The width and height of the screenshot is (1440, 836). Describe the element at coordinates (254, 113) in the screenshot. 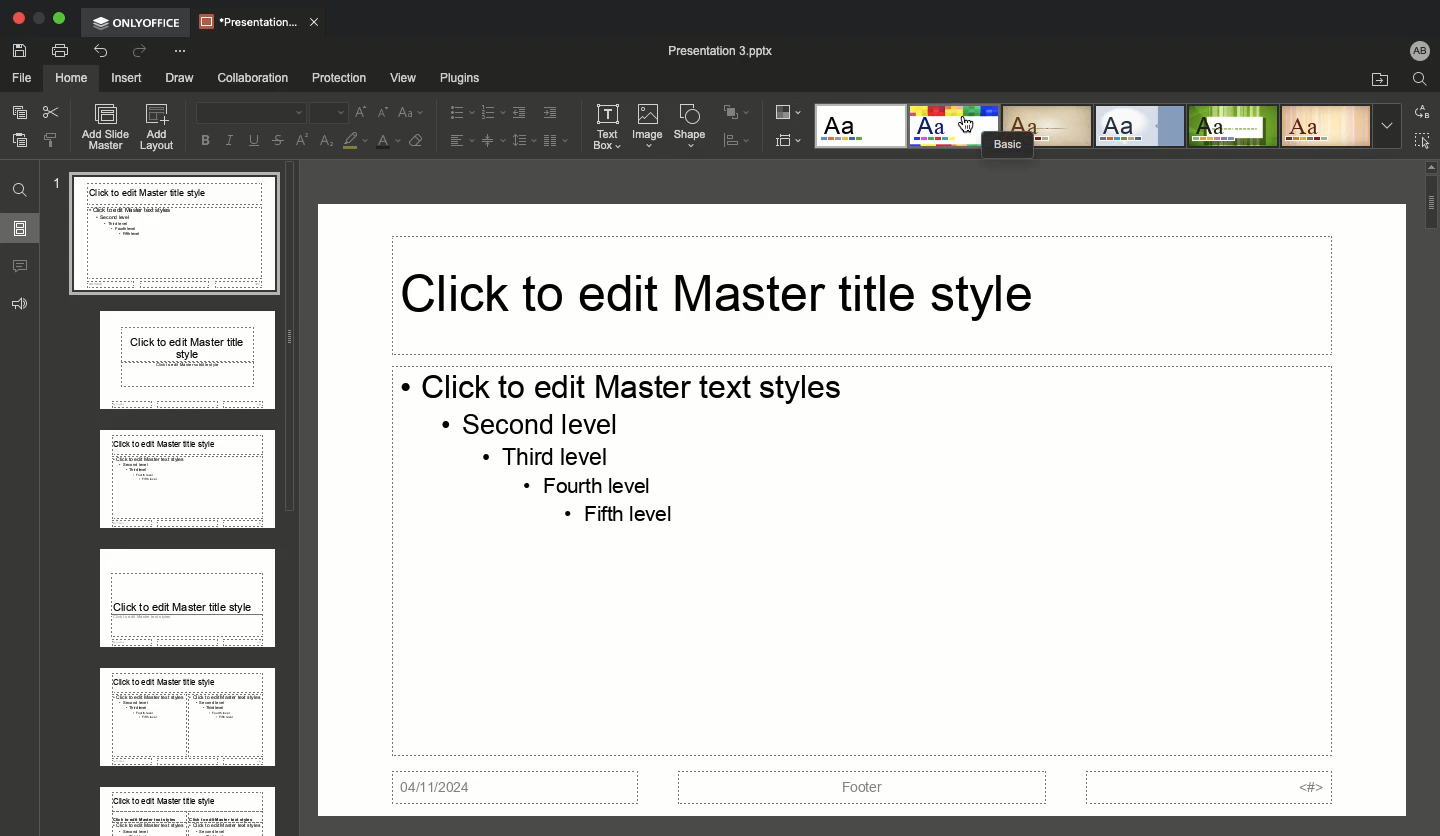

I see `Font type` at that location.